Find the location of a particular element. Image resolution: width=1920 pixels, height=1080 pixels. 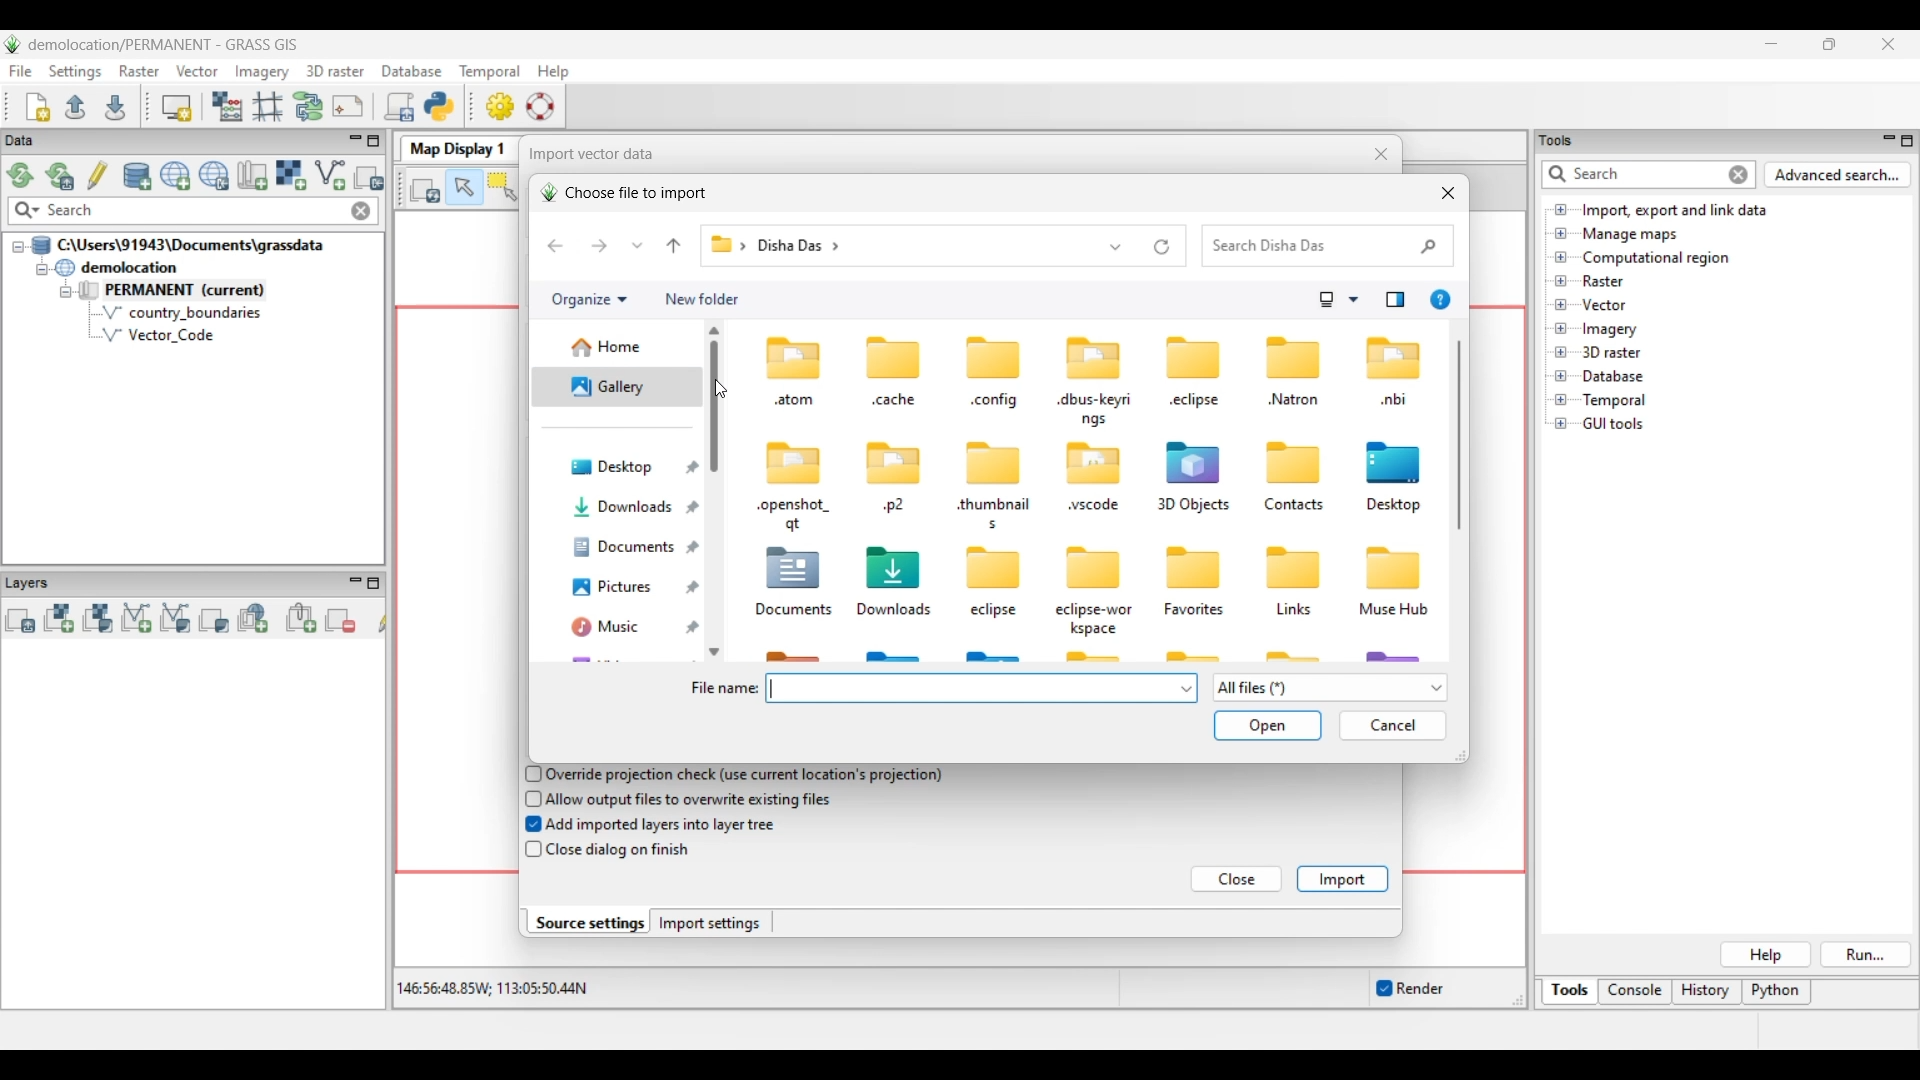

3D raster menu is located at coordinates (335, 70).